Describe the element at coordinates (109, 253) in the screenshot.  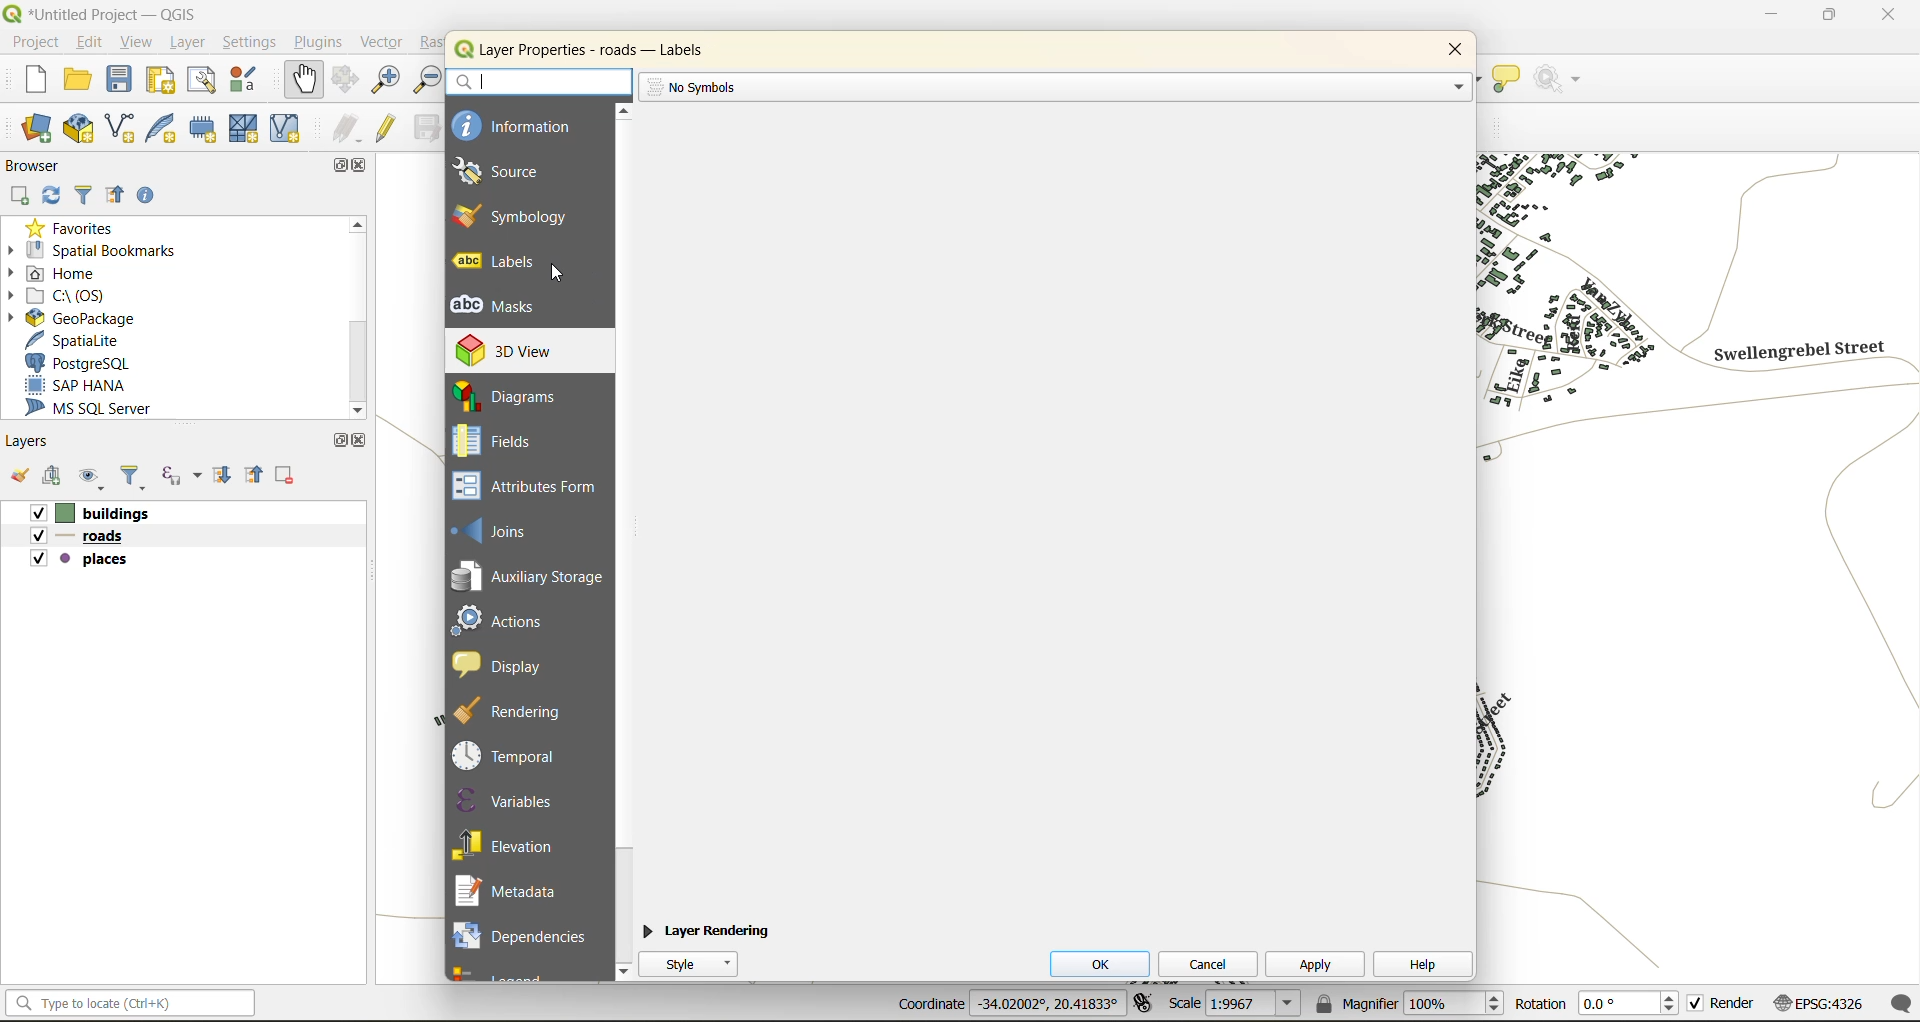
I see `spatial bookmarks` at that location.